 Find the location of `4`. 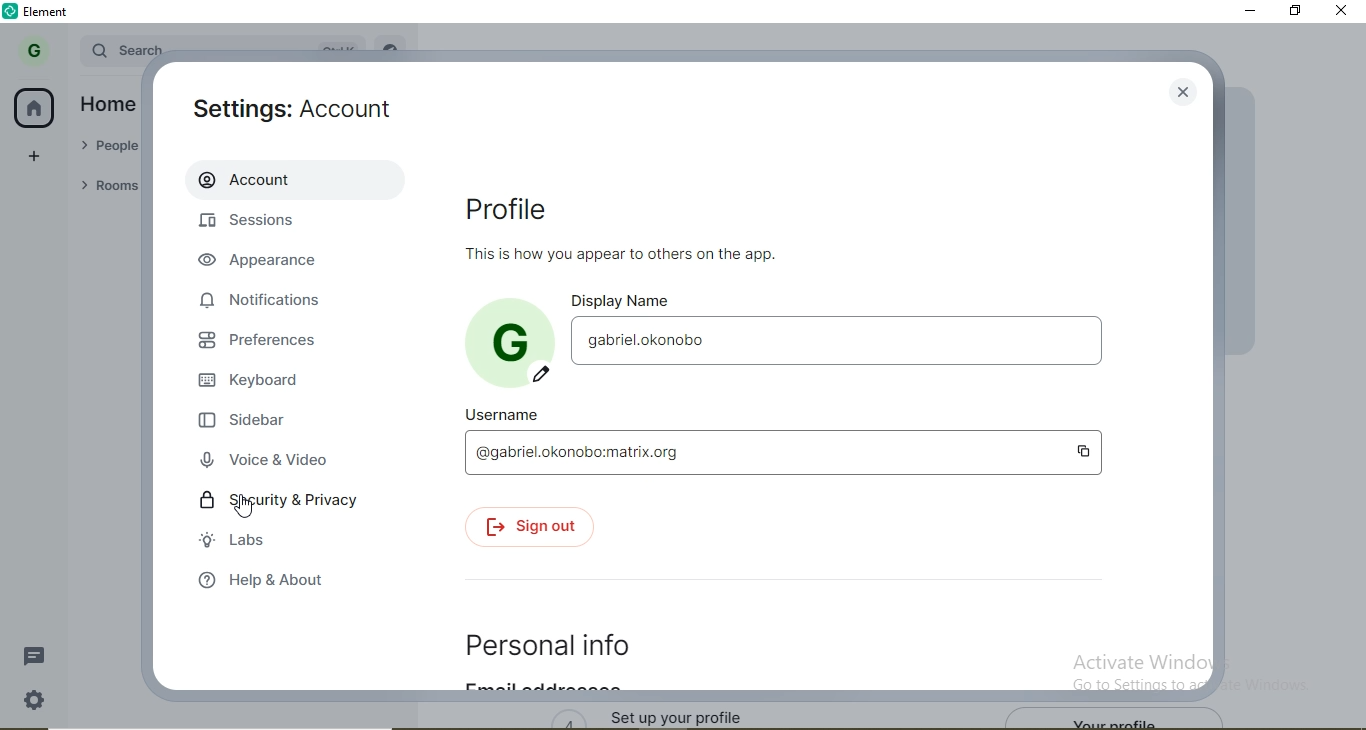

4 is located at coordinates (568, 719).